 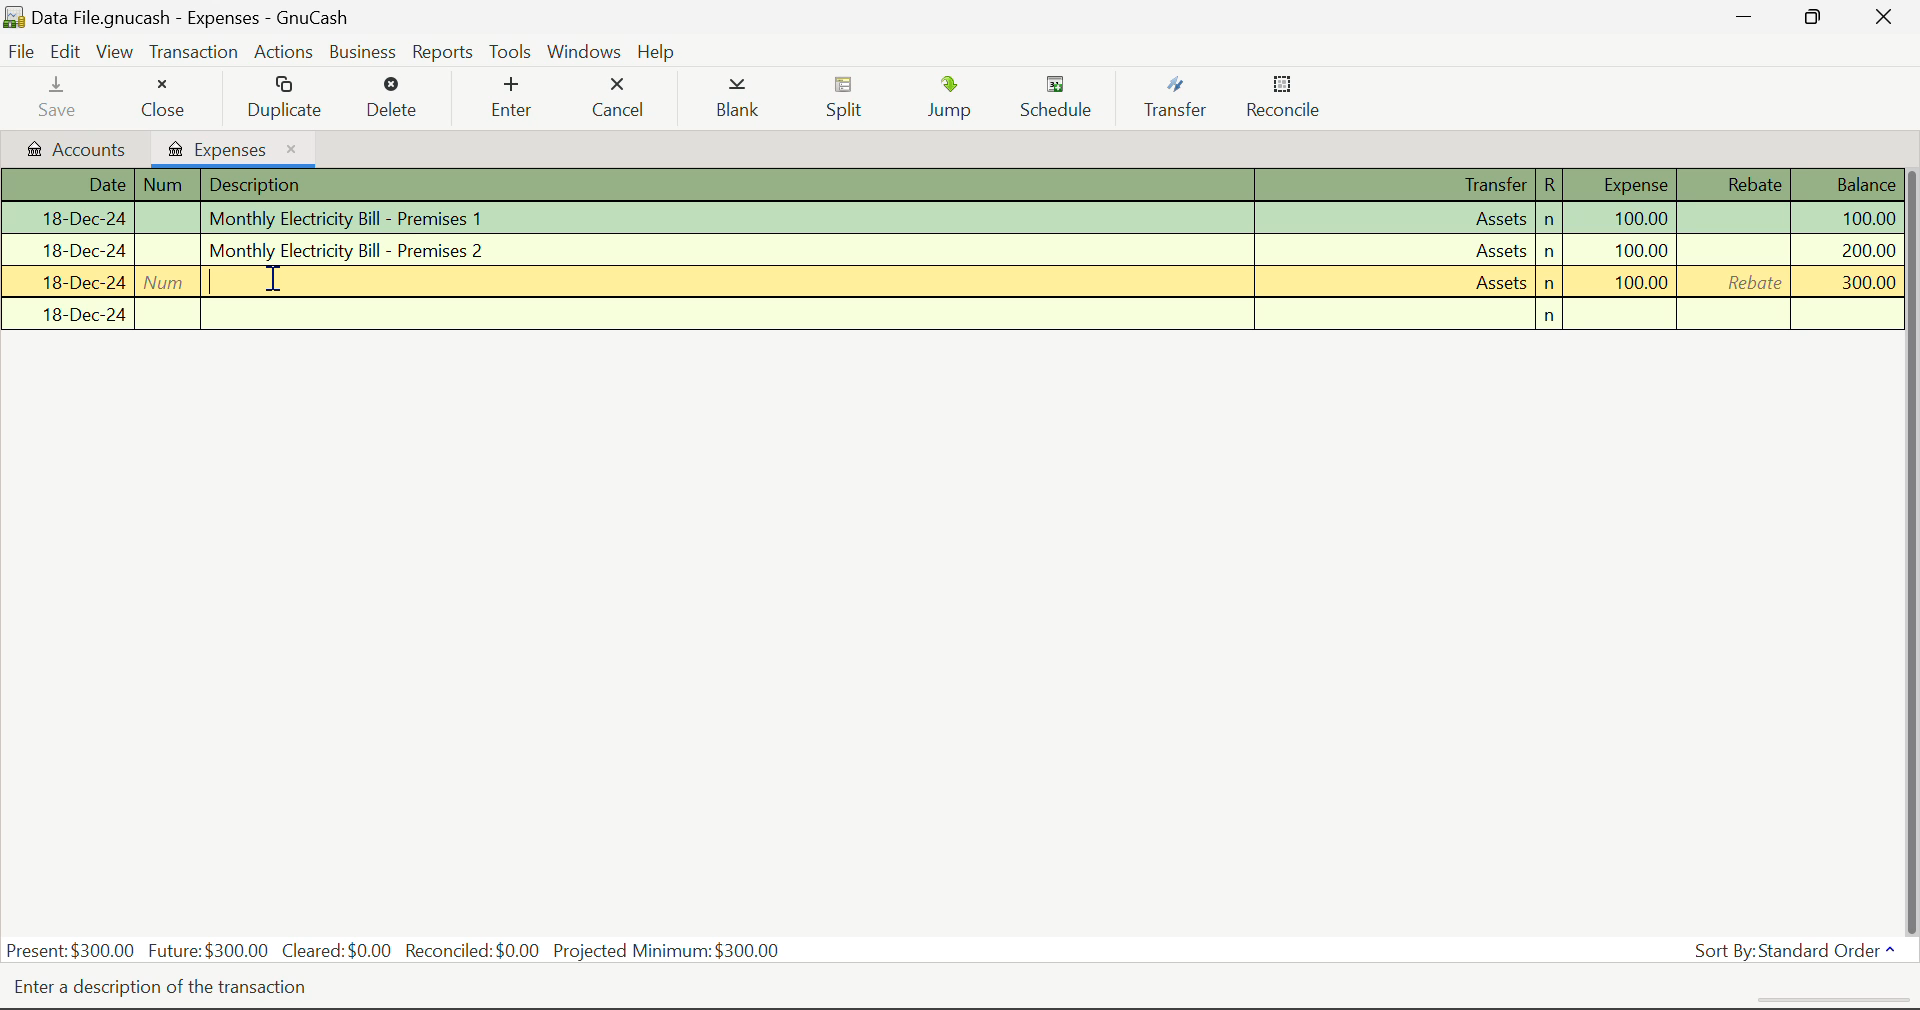 I want to click on Transactions Column Headings, so click(x=956, y=186).